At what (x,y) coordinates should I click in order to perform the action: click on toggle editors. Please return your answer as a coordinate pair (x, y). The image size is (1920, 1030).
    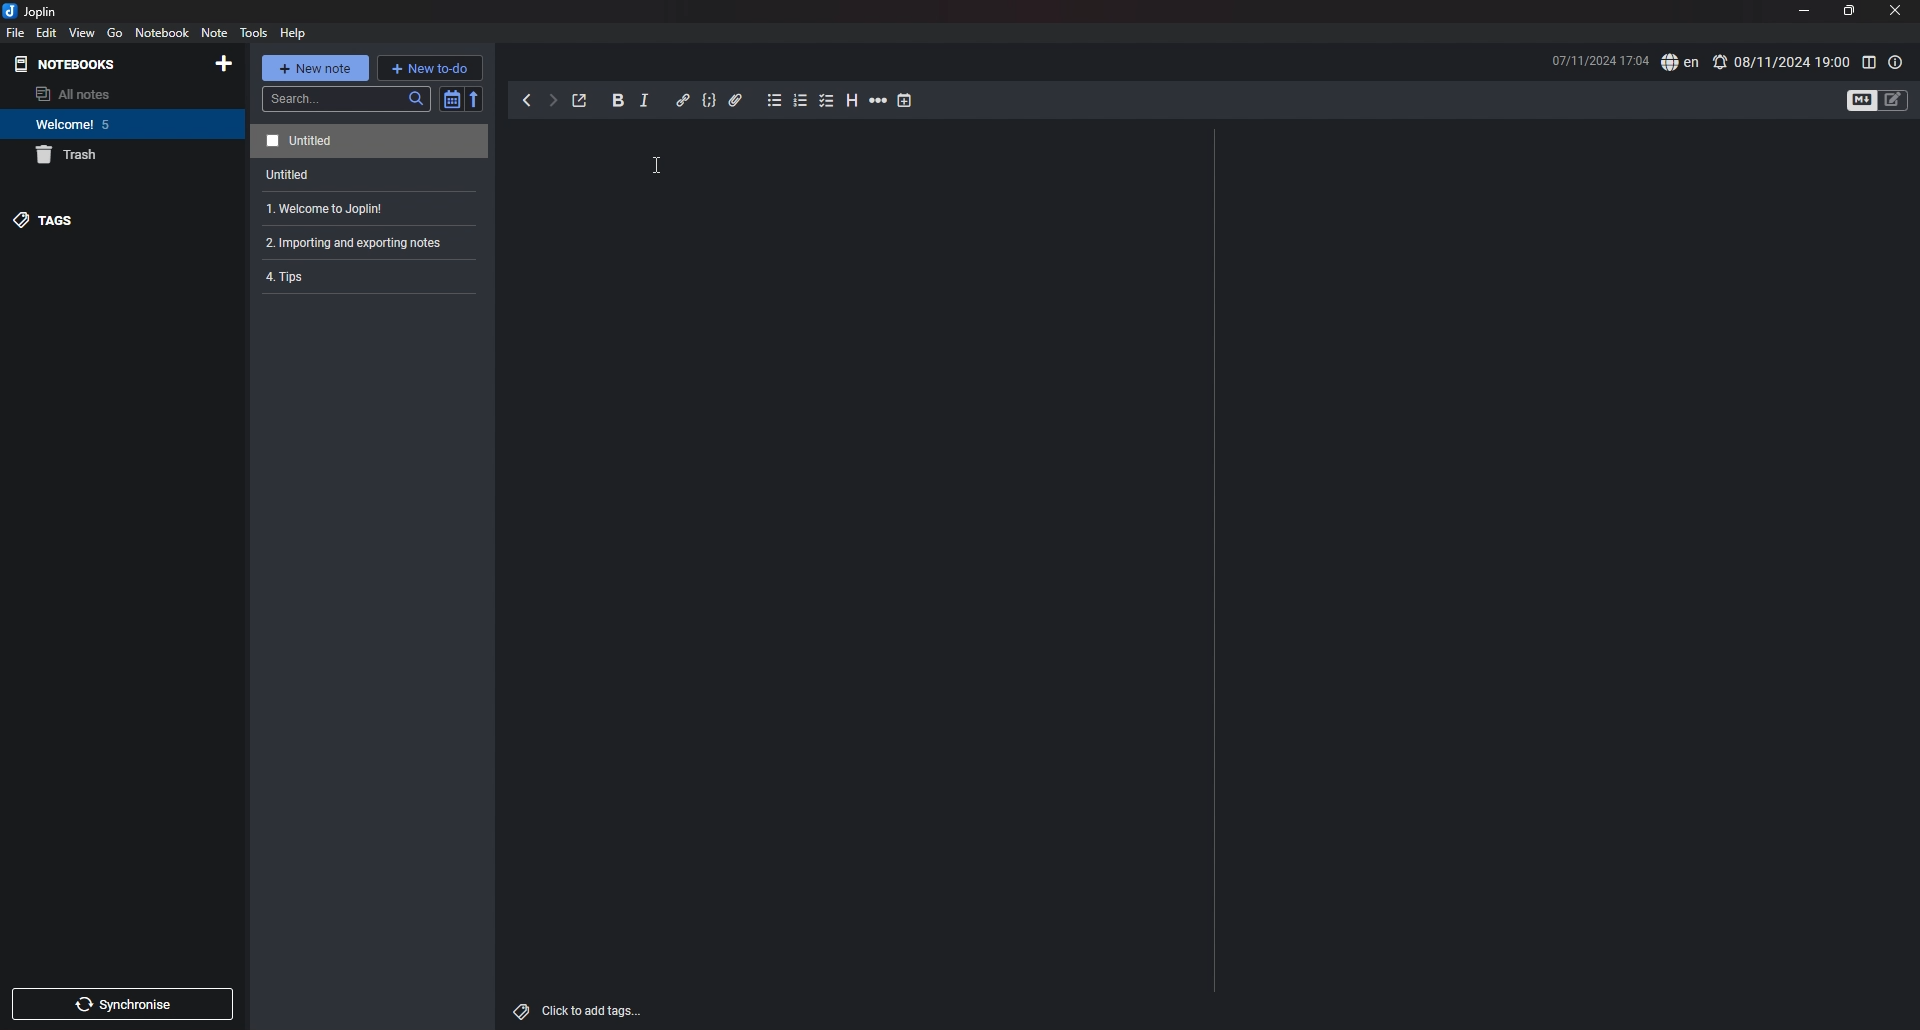
    Looking at the image, I should click on (1894, 100).